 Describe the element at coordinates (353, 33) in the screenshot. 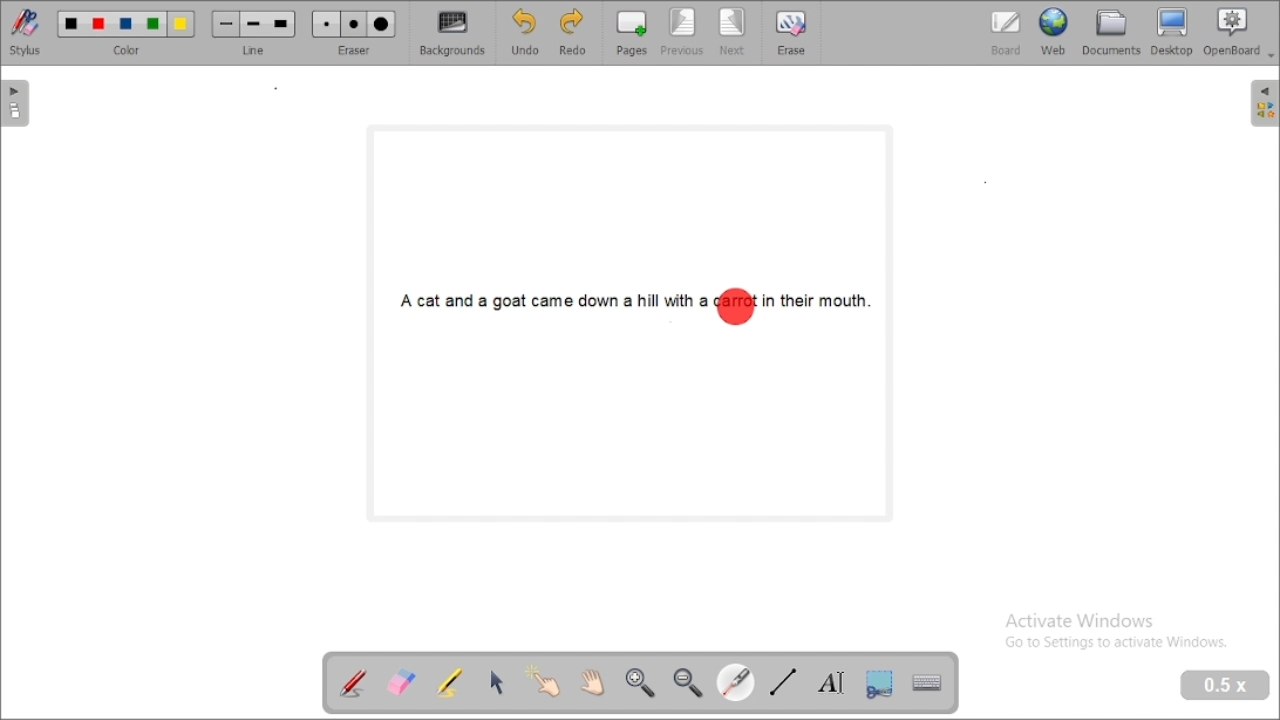

I see `eraser` at that location.